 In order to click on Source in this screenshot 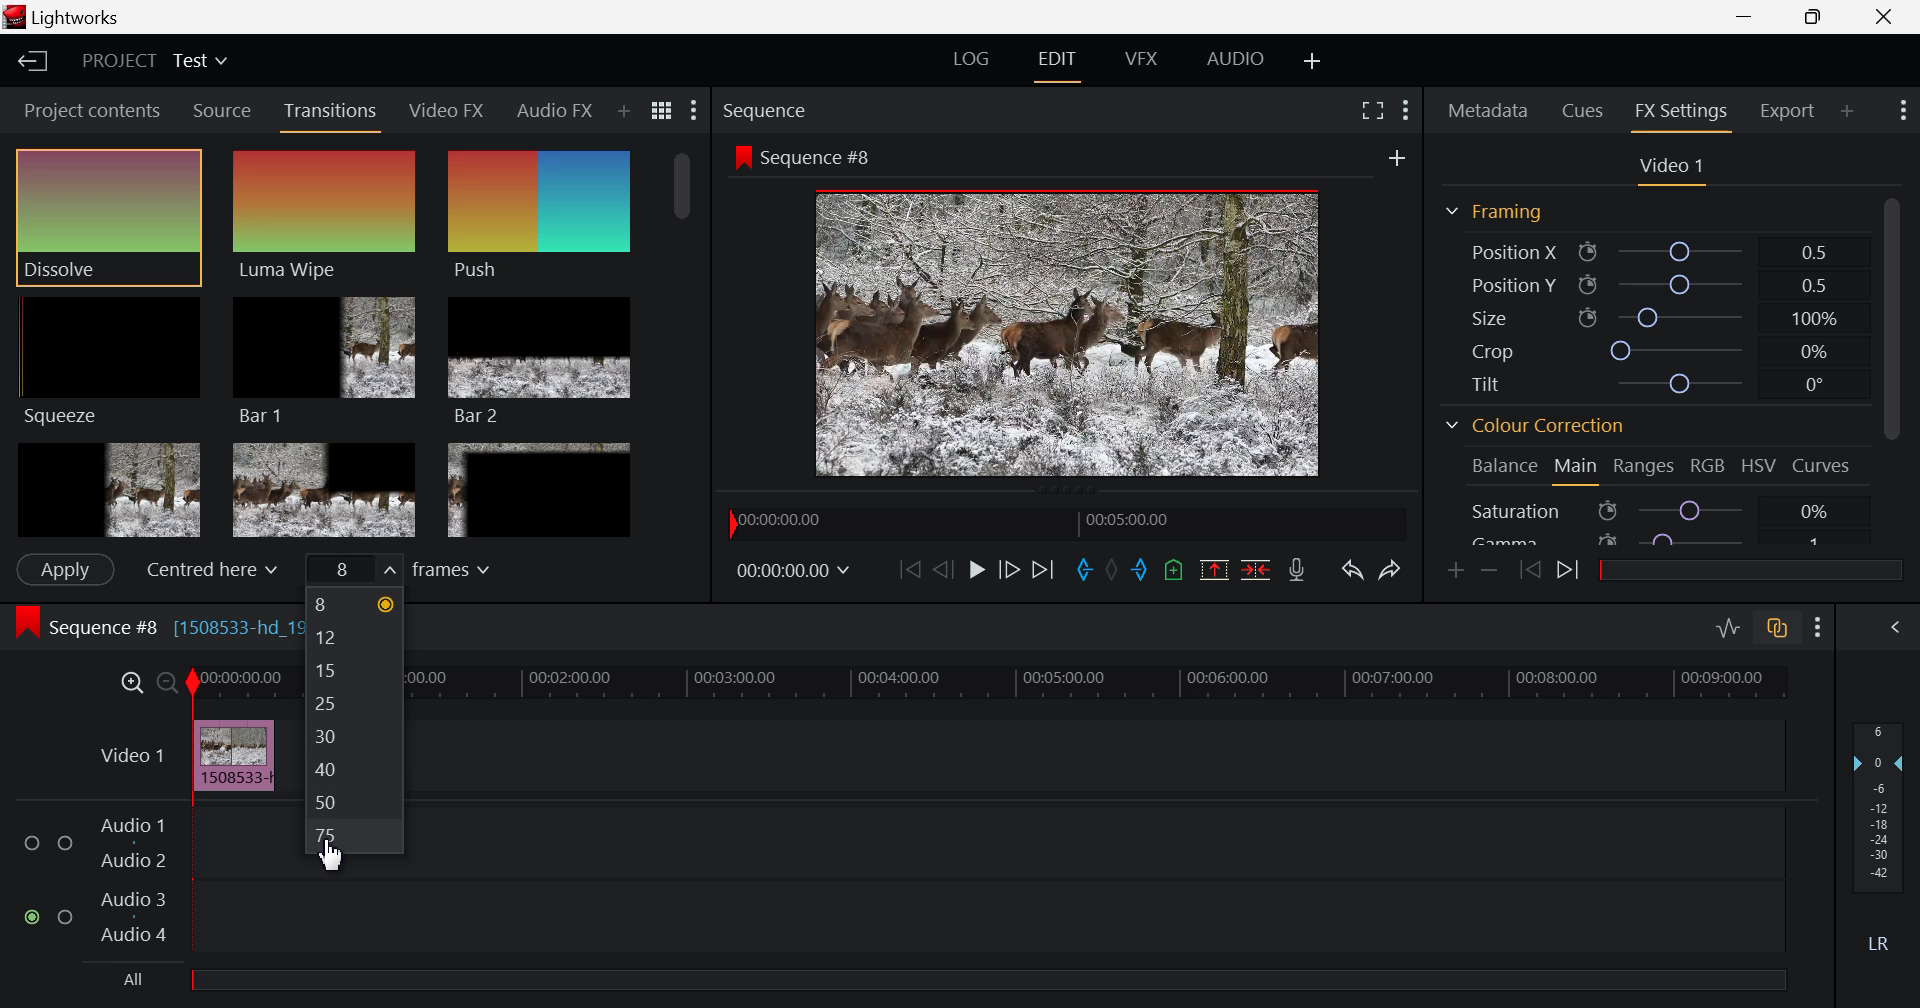, I will do `click(218, 110)`.